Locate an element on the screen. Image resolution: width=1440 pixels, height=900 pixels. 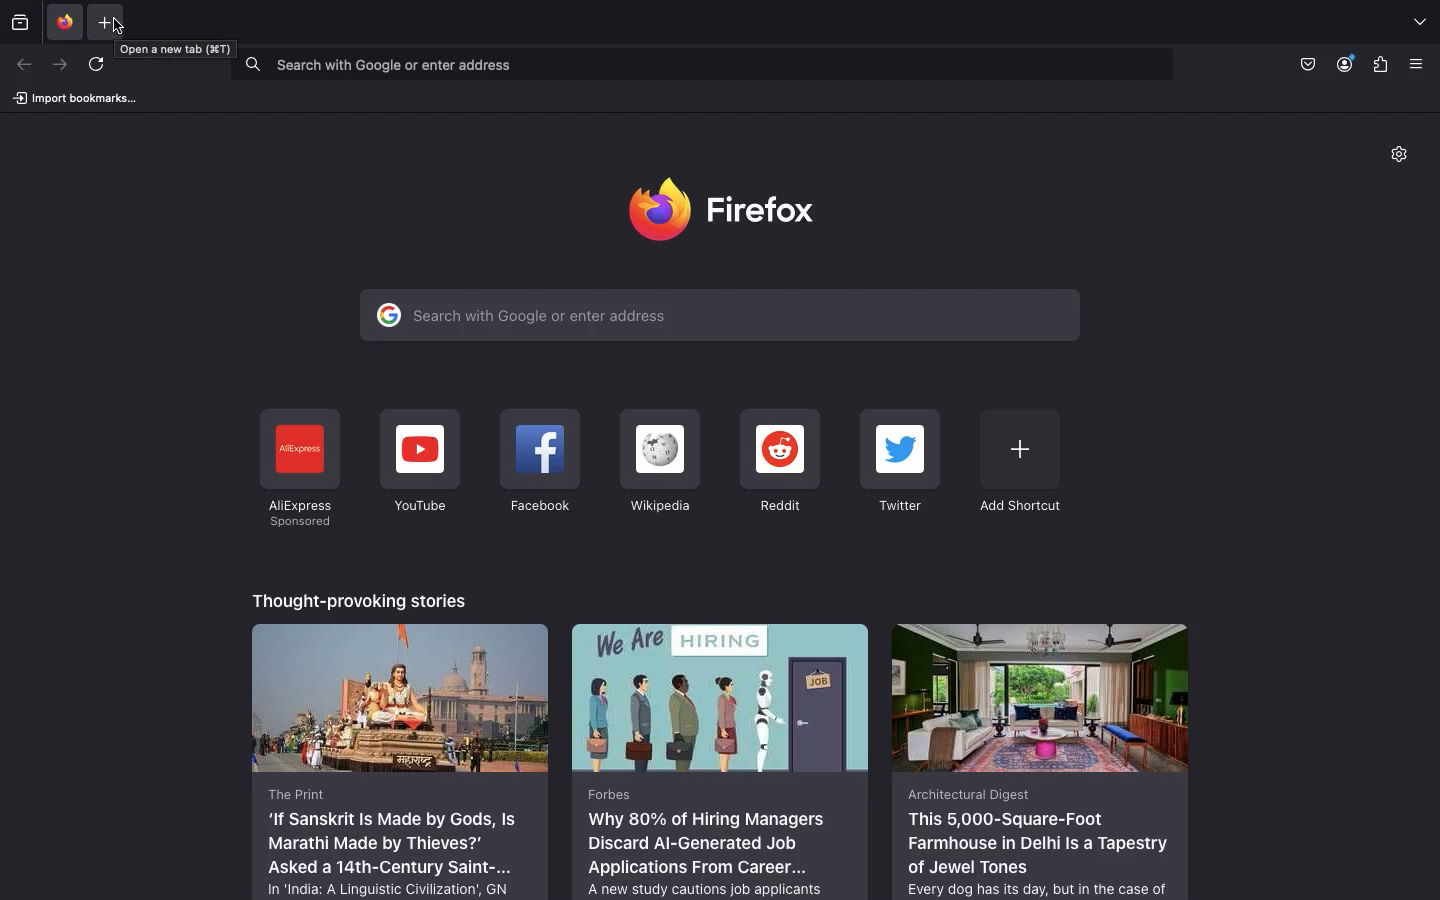
Add shortcut is located at coordinates (1019, 460).